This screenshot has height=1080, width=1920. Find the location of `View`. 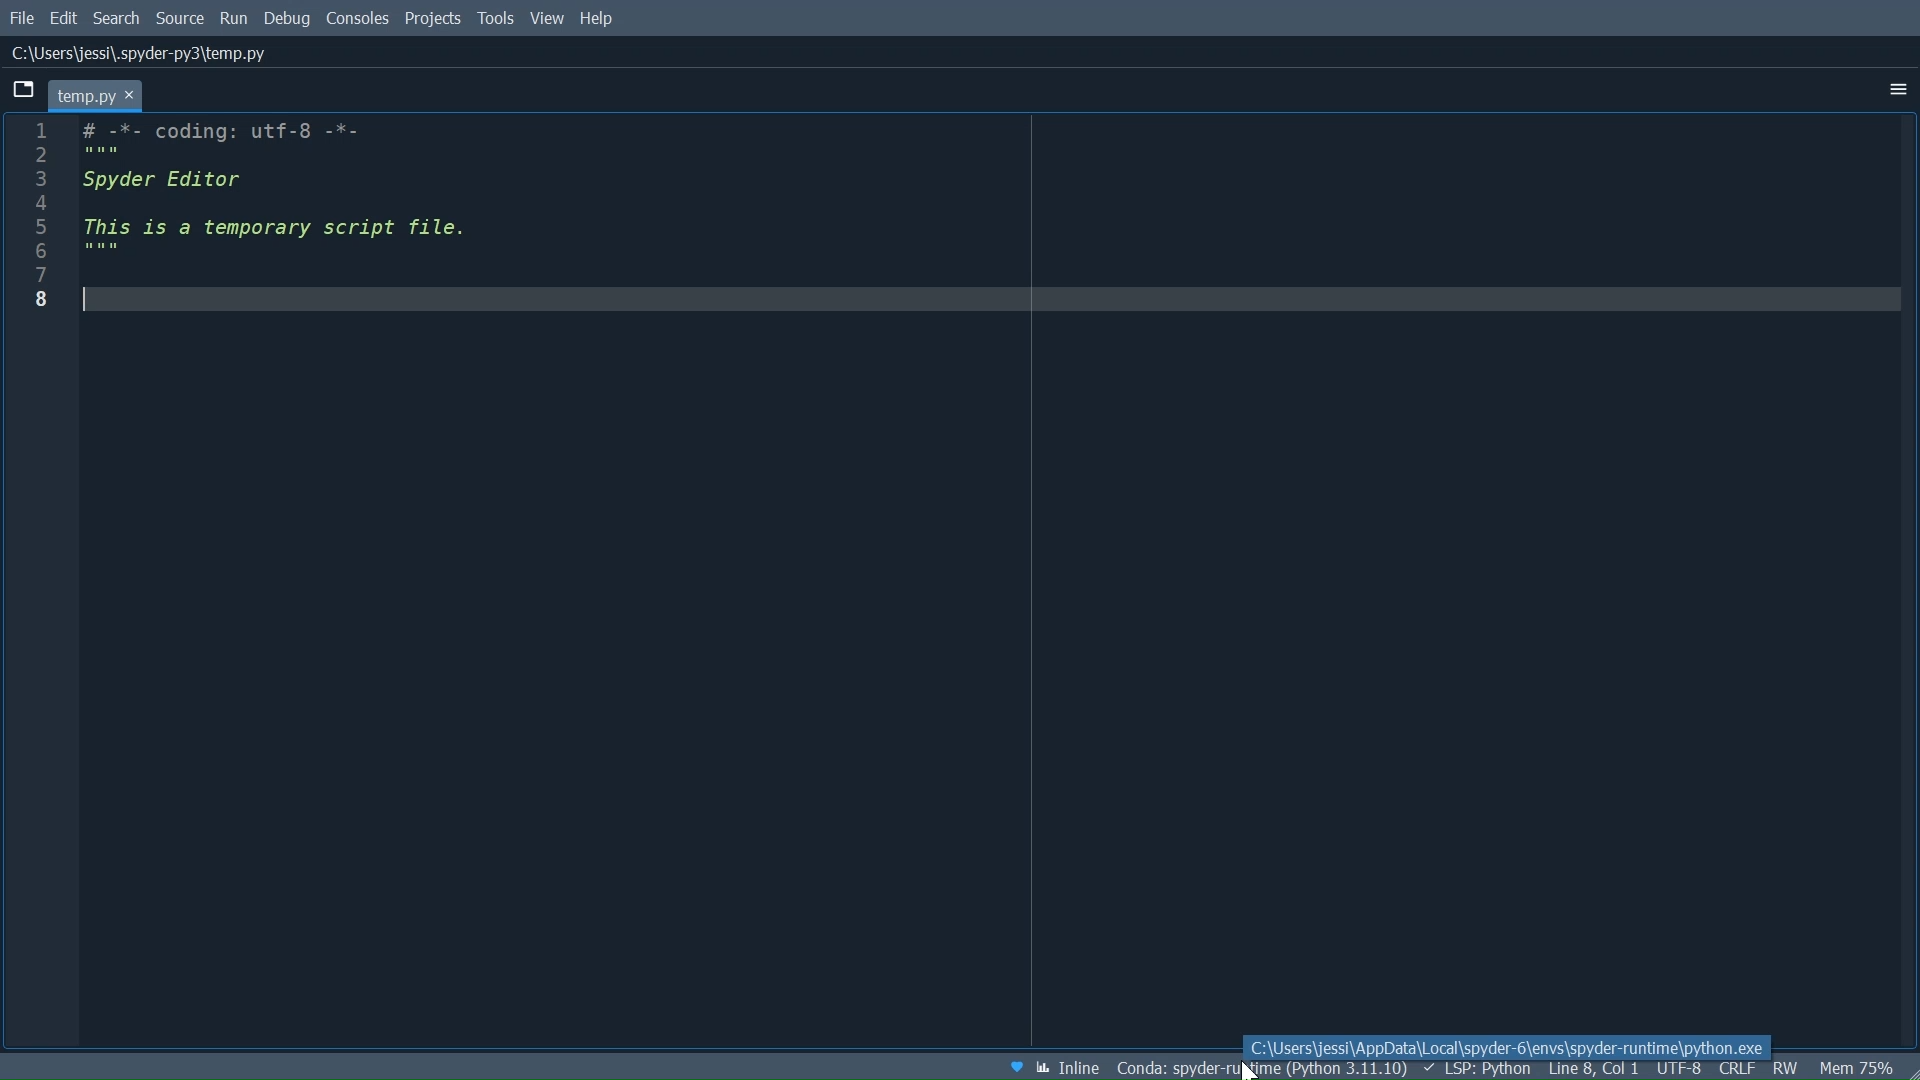

View is located at coordinates (545, 19).